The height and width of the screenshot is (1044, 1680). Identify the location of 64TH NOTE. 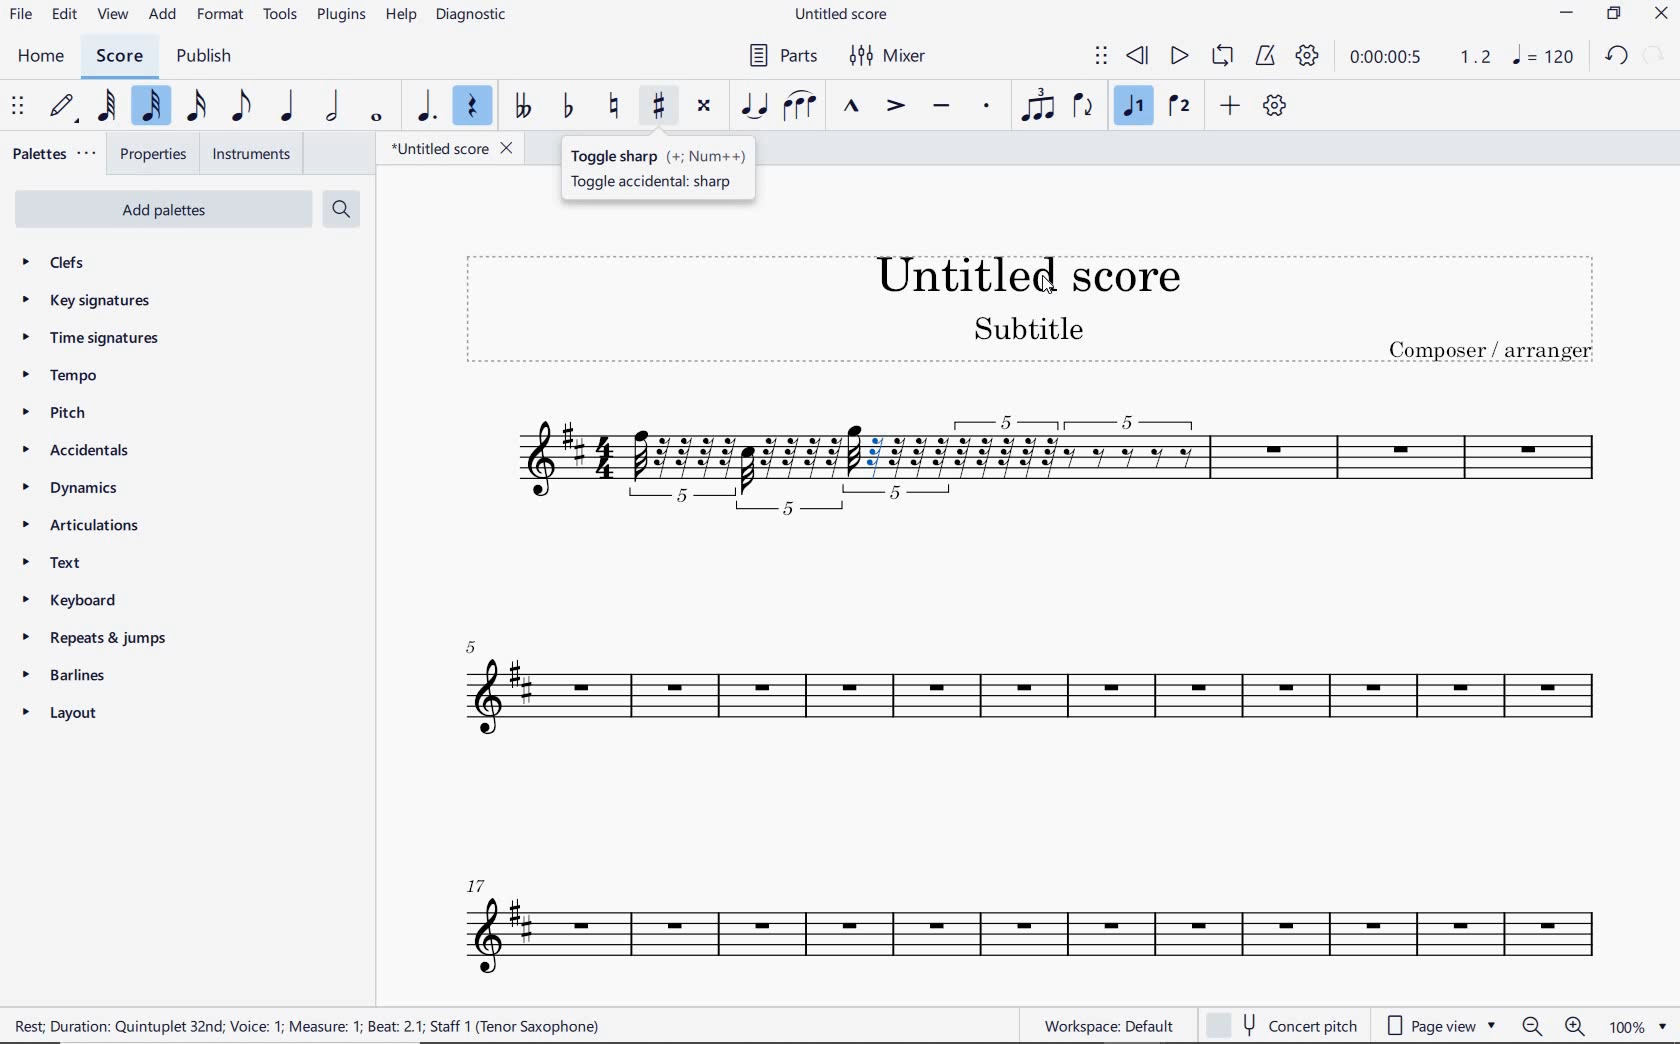
(107, 105).